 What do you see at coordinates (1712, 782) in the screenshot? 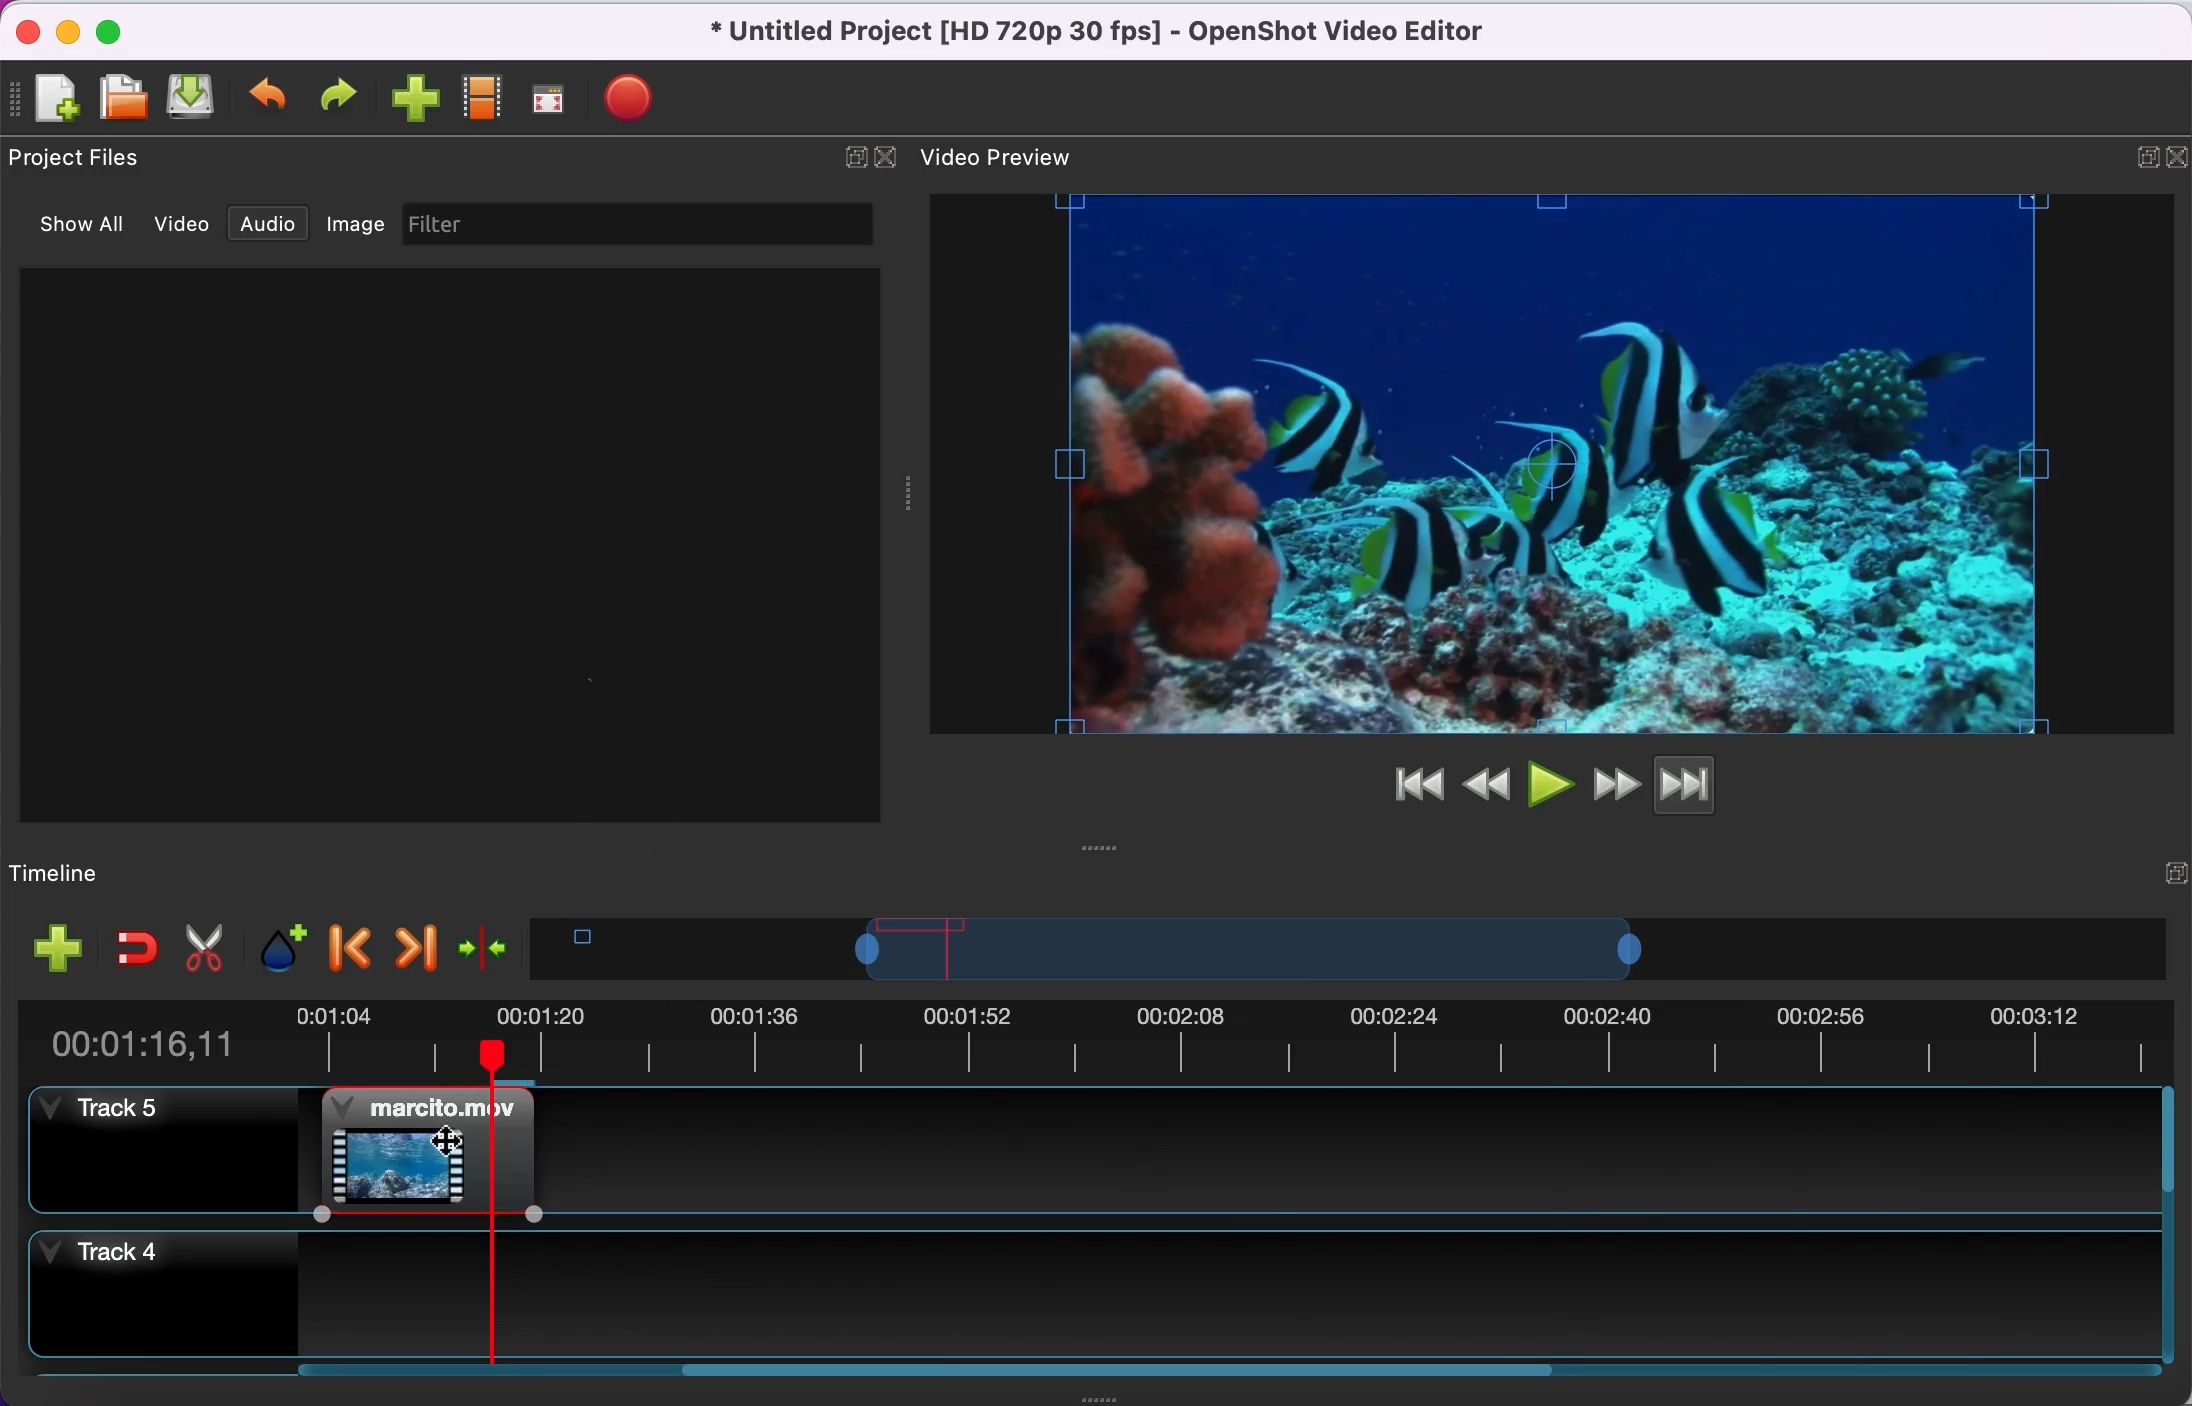
I see `jump to end` at bounding box center [1712, 782].